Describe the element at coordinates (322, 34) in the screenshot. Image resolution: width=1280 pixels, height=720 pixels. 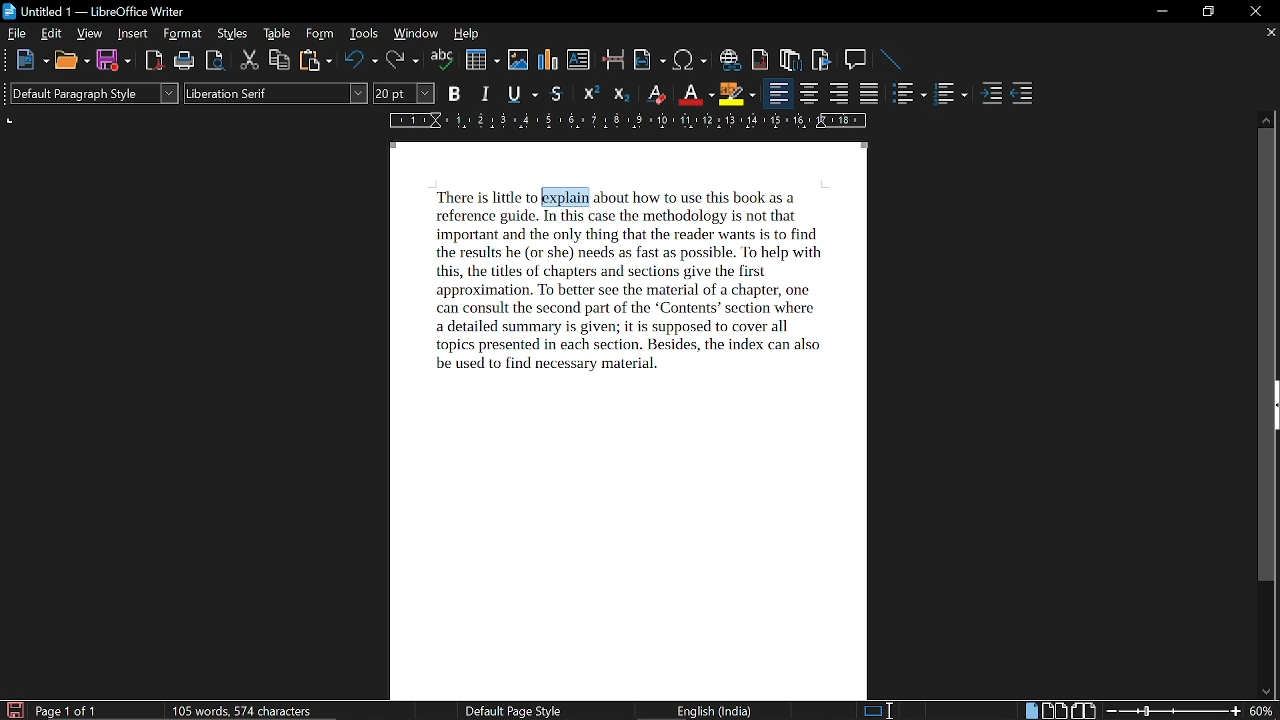
I see `form` at that location.